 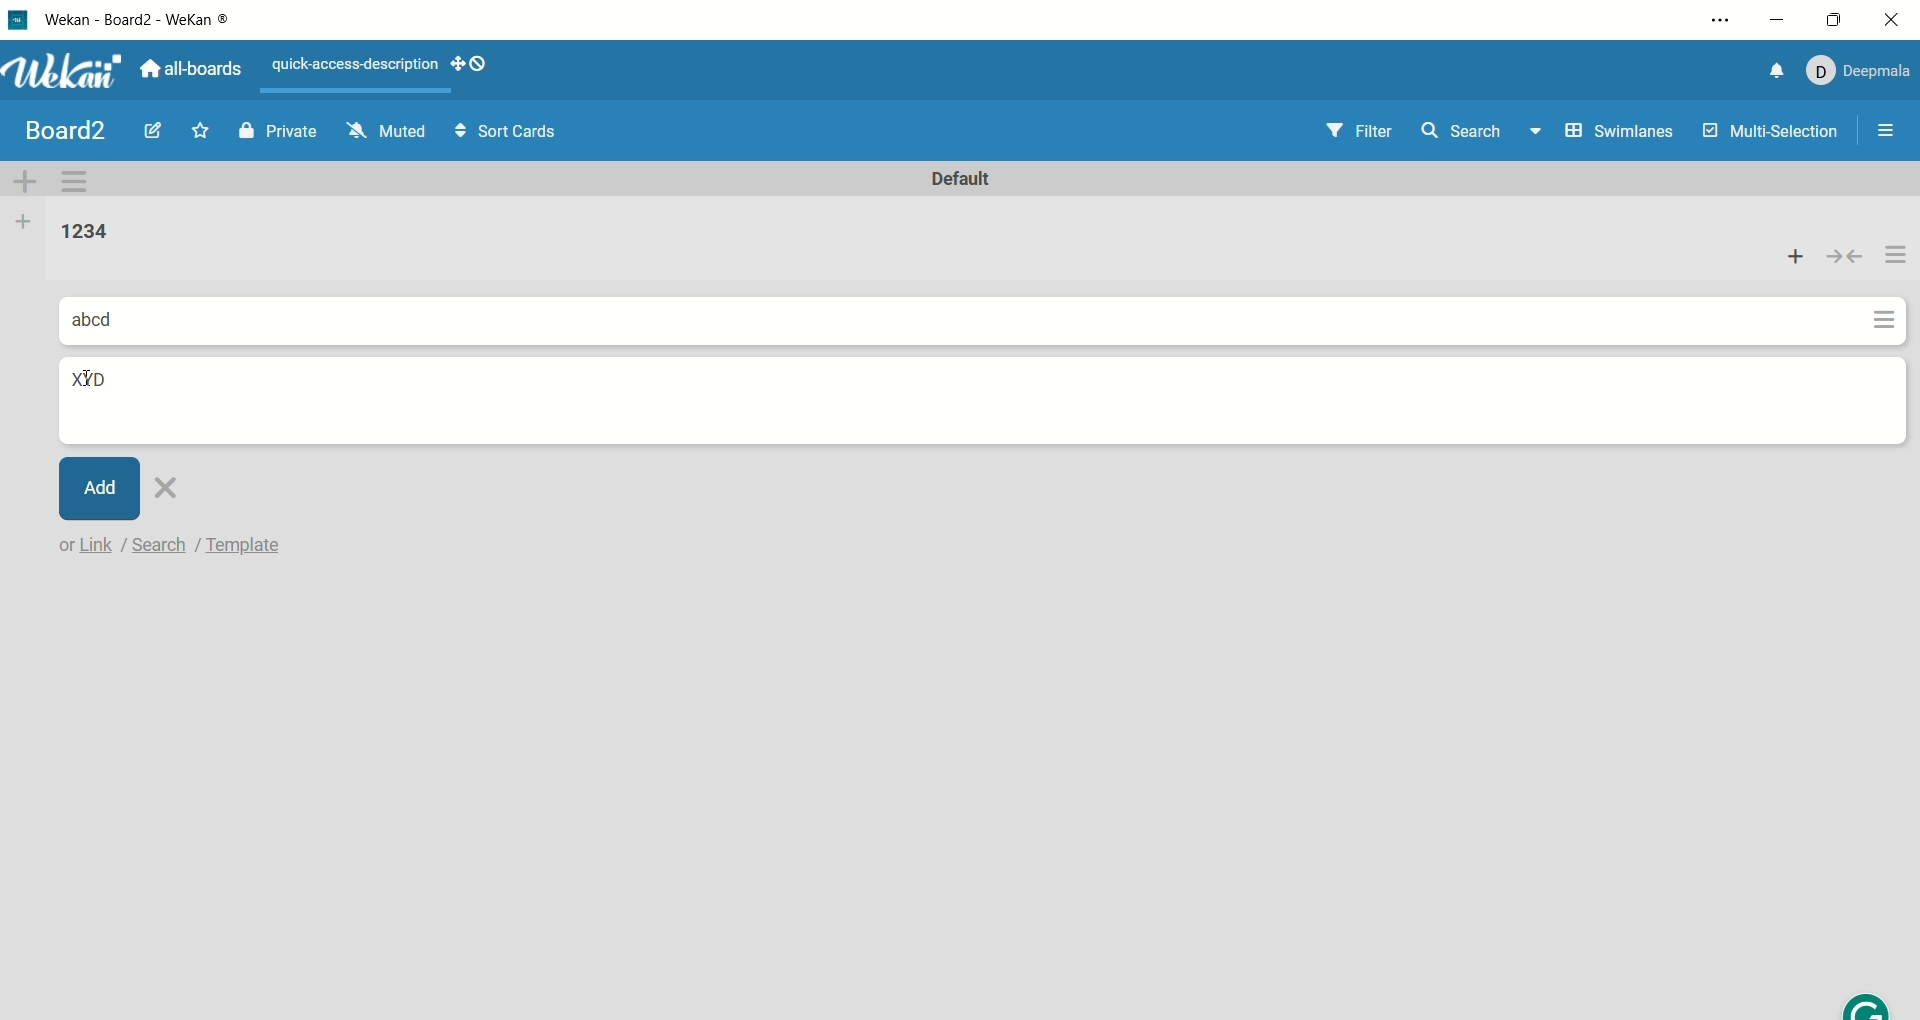 What do you see at coordinates (479, 64) in the screenshot?
I see `show-desktop-drag-handles` at bounding box center [479, 64].